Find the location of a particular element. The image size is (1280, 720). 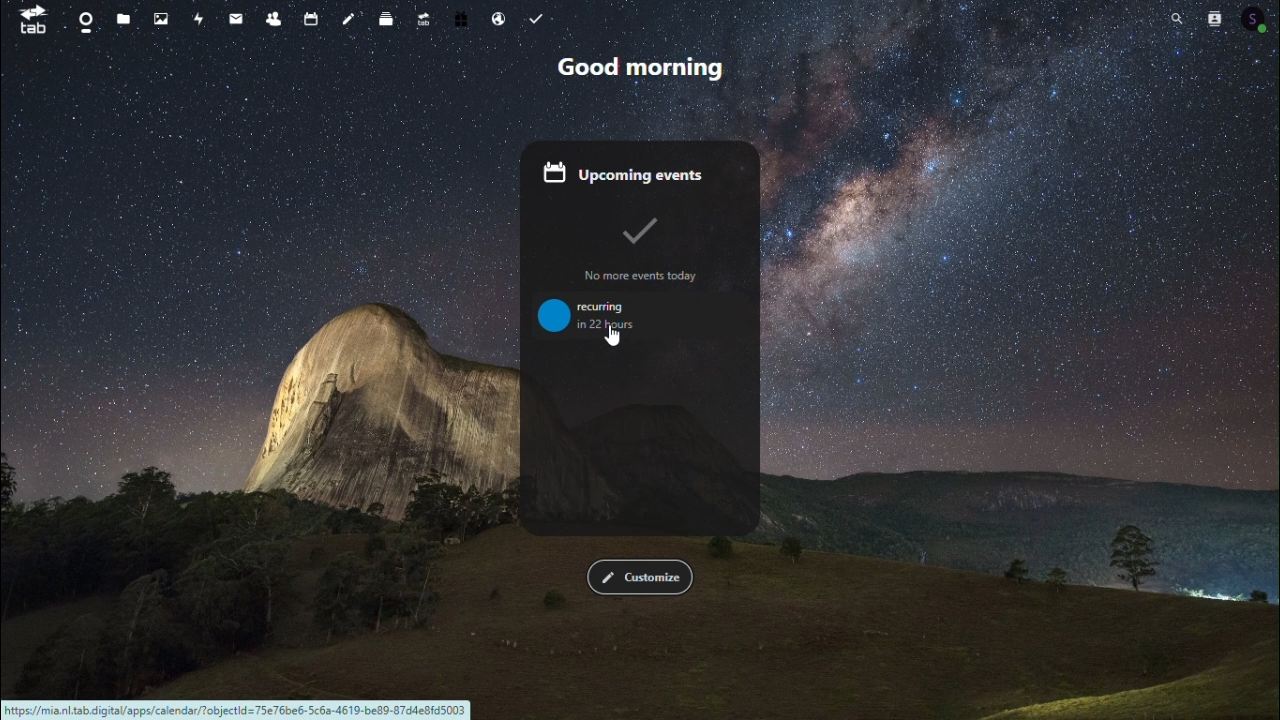

free trial is located at coordinates (461, 17).